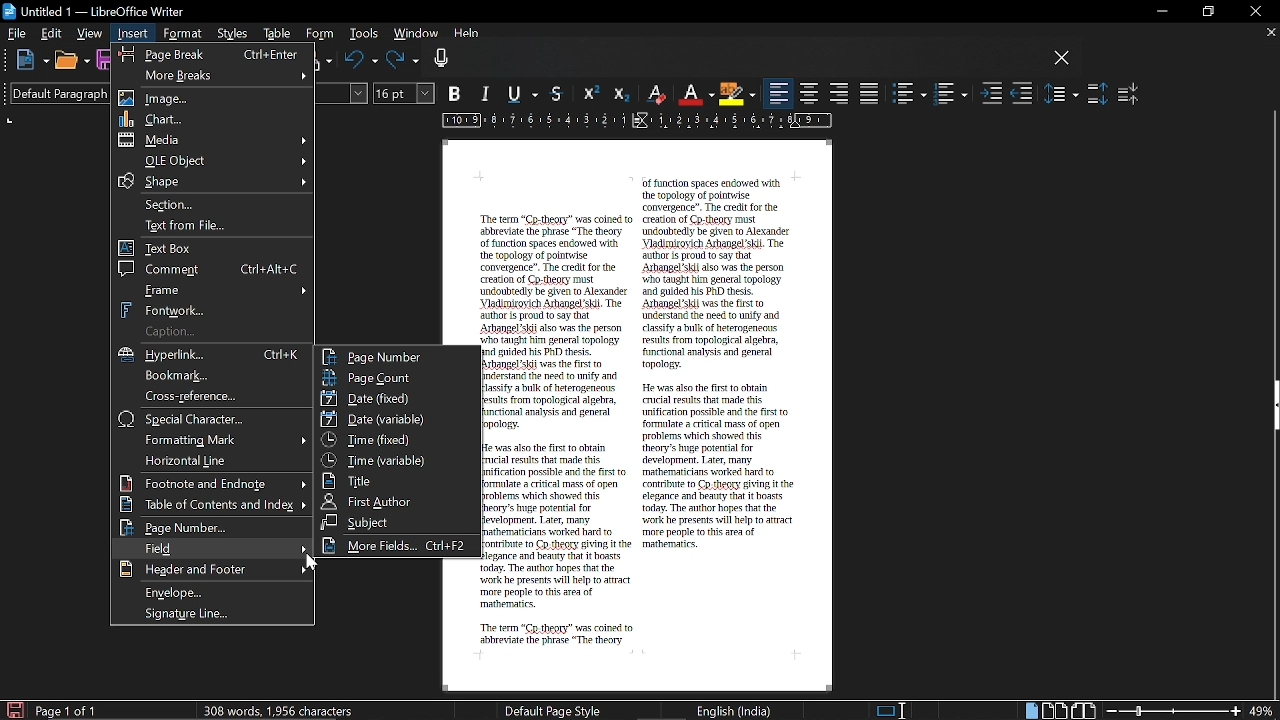  What do you see at coordinates (215, 592) in the screenshot?
I see `Envelope` at bounding box center [215, 592].